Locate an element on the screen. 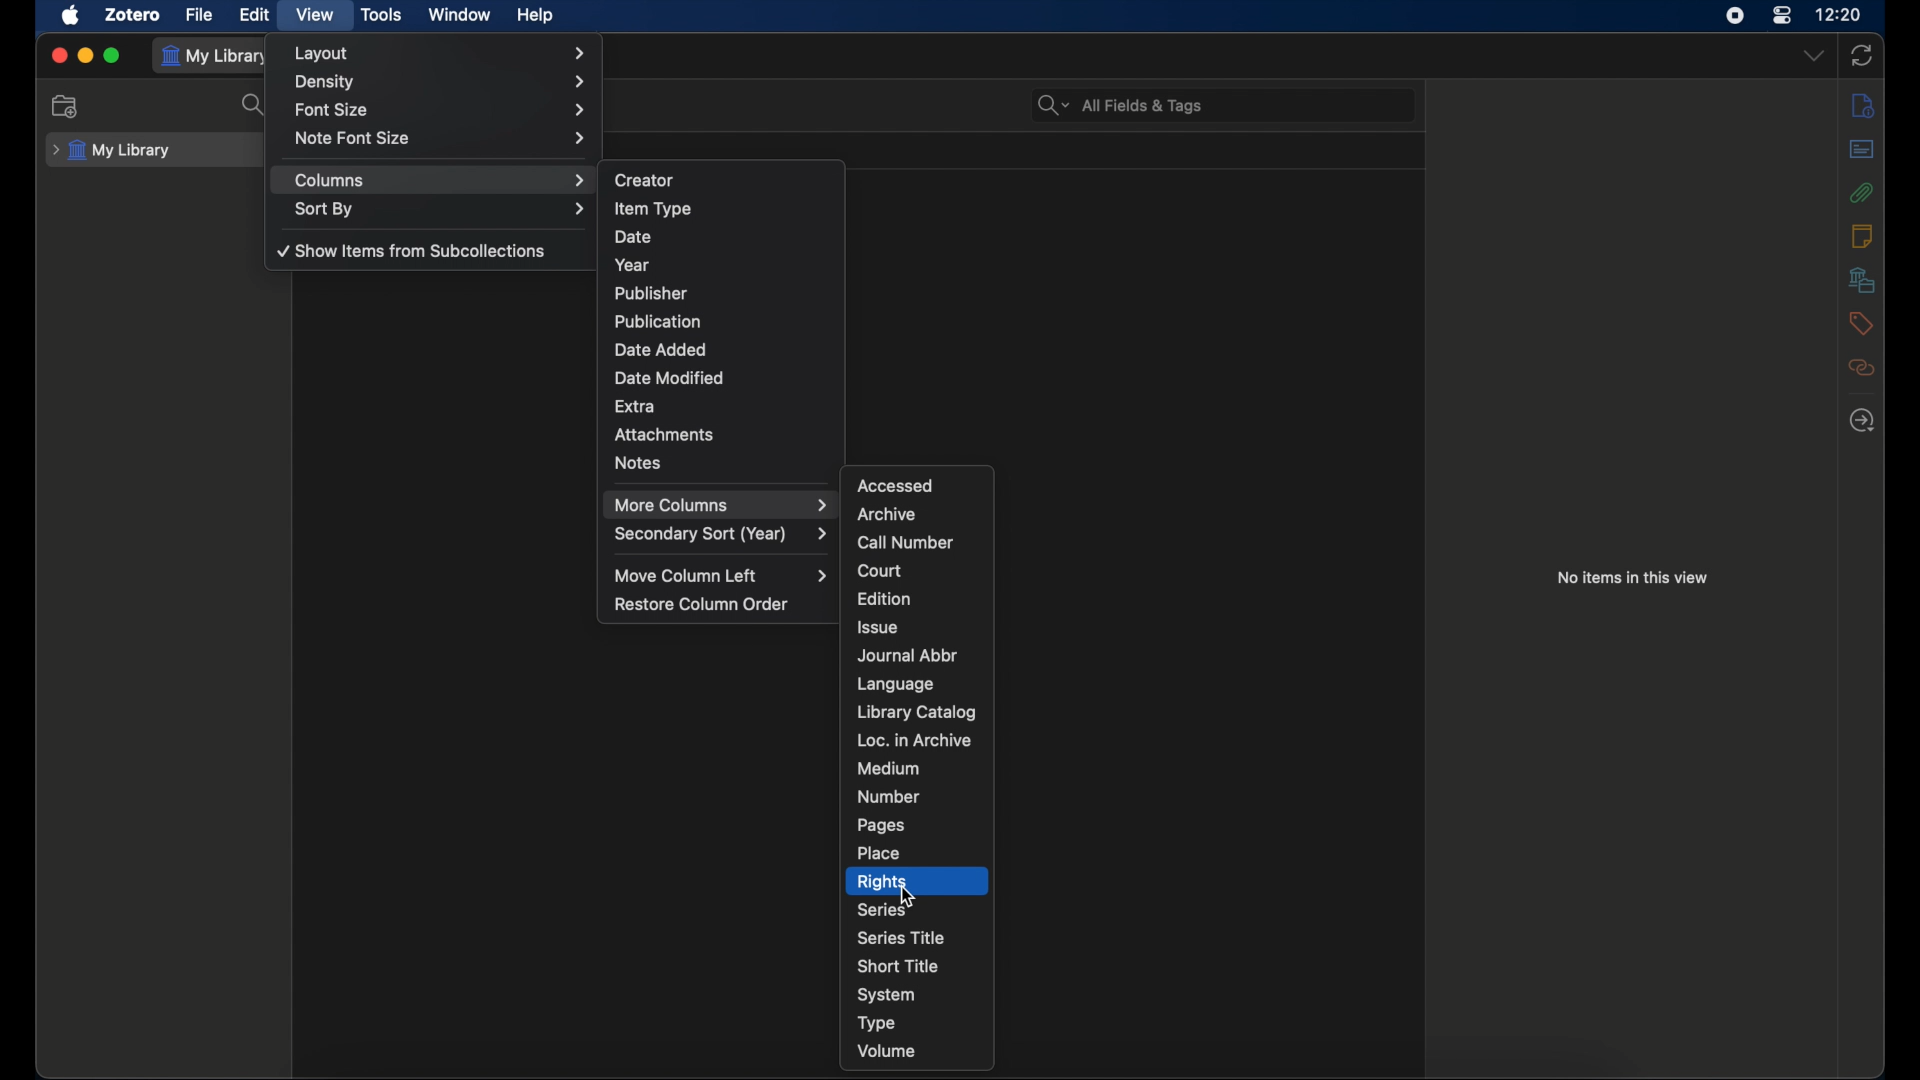 The image size is (1920, 1080). view is located at coordinates (317, 15).